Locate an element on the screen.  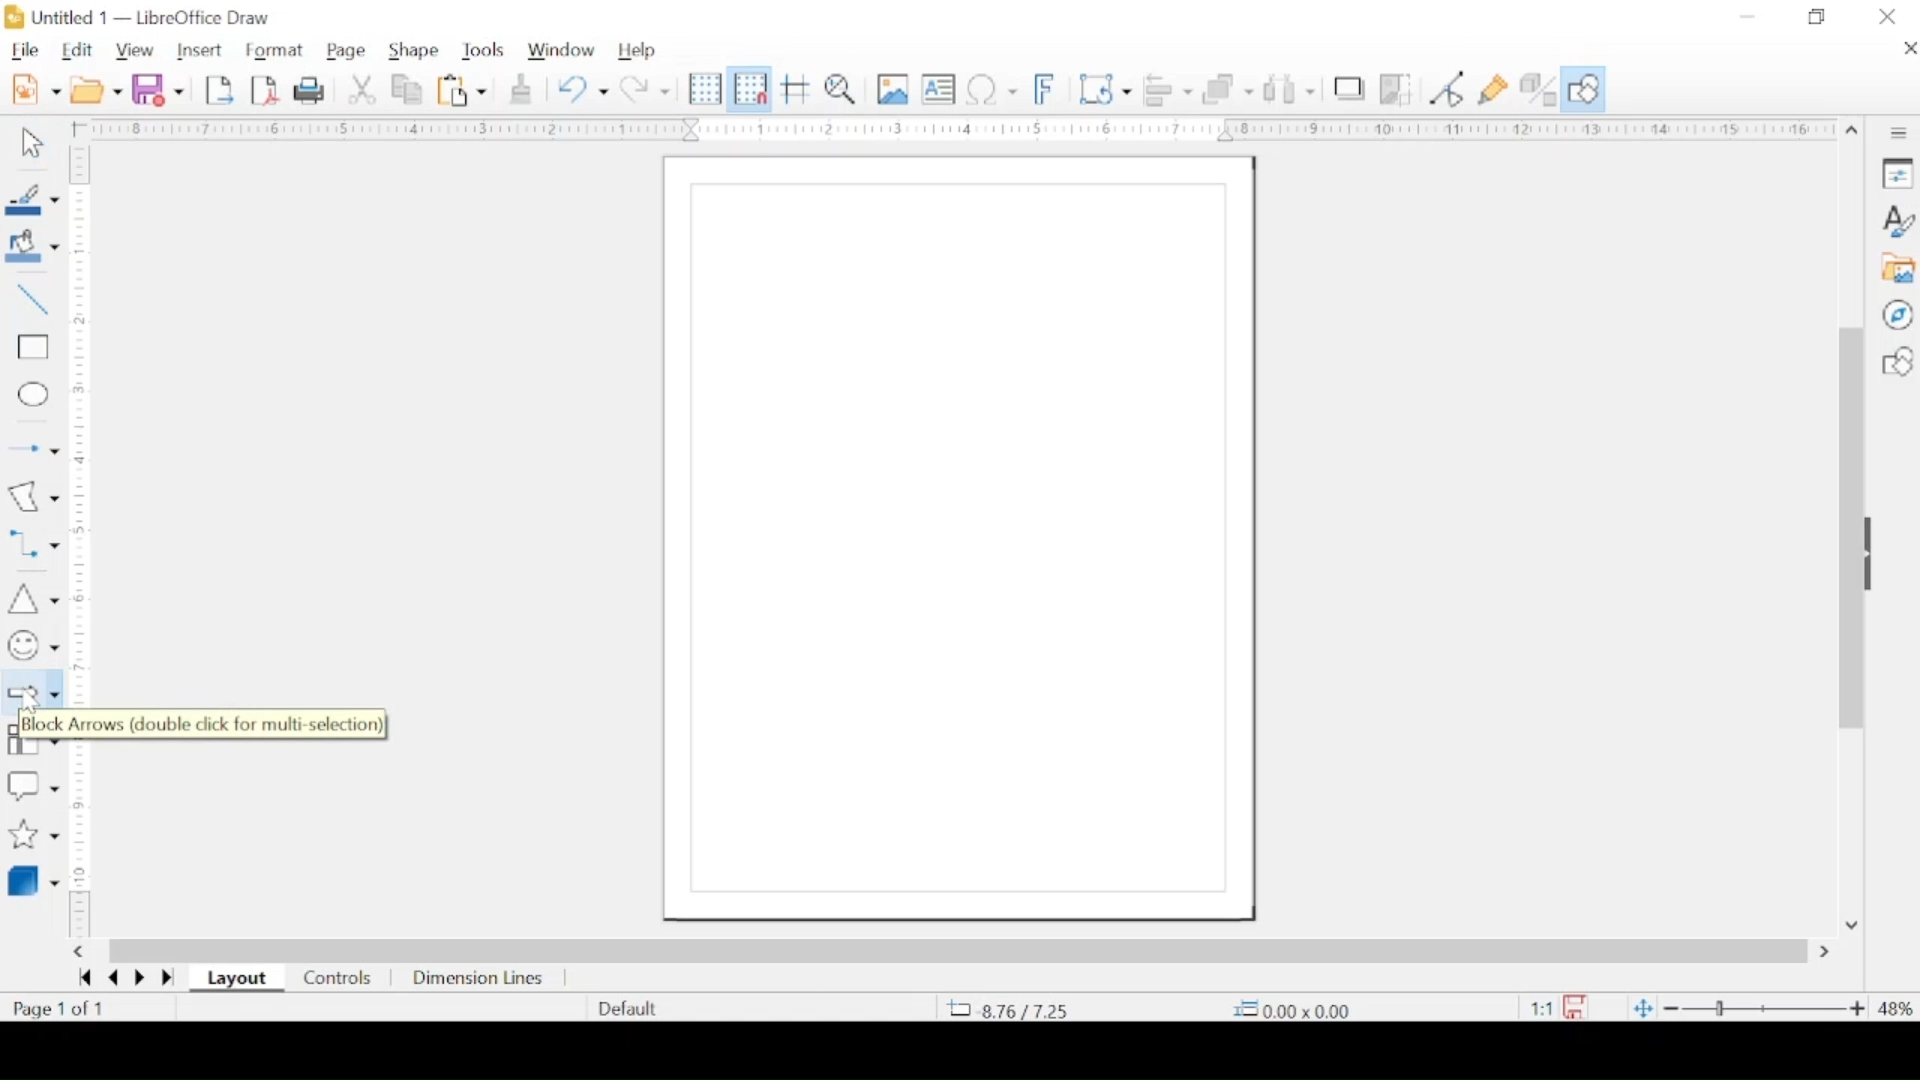
insert special characters is located at coordinates (992, 89).